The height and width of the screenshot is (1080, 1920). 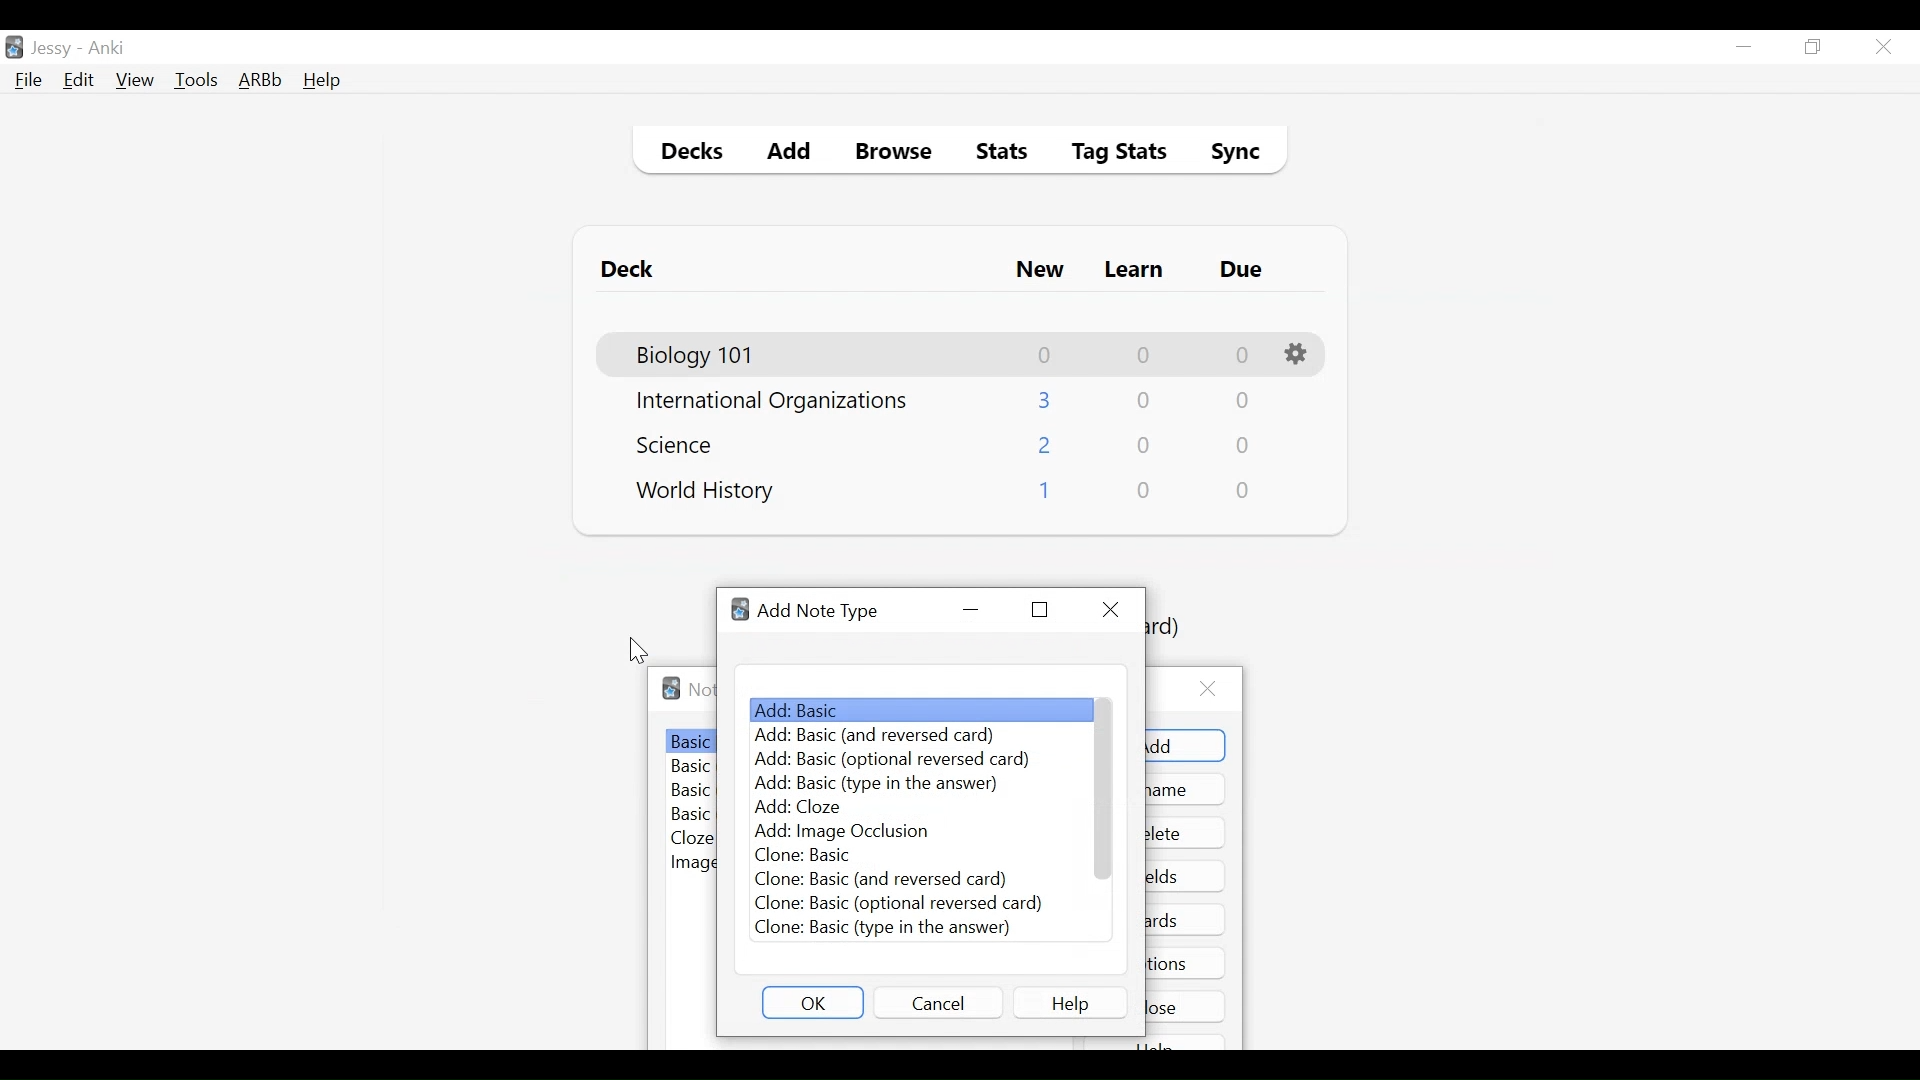 What do you see at coordinates (741, 610) in the screenshot?
I see `Software logo` at bounding box center [741, 610].